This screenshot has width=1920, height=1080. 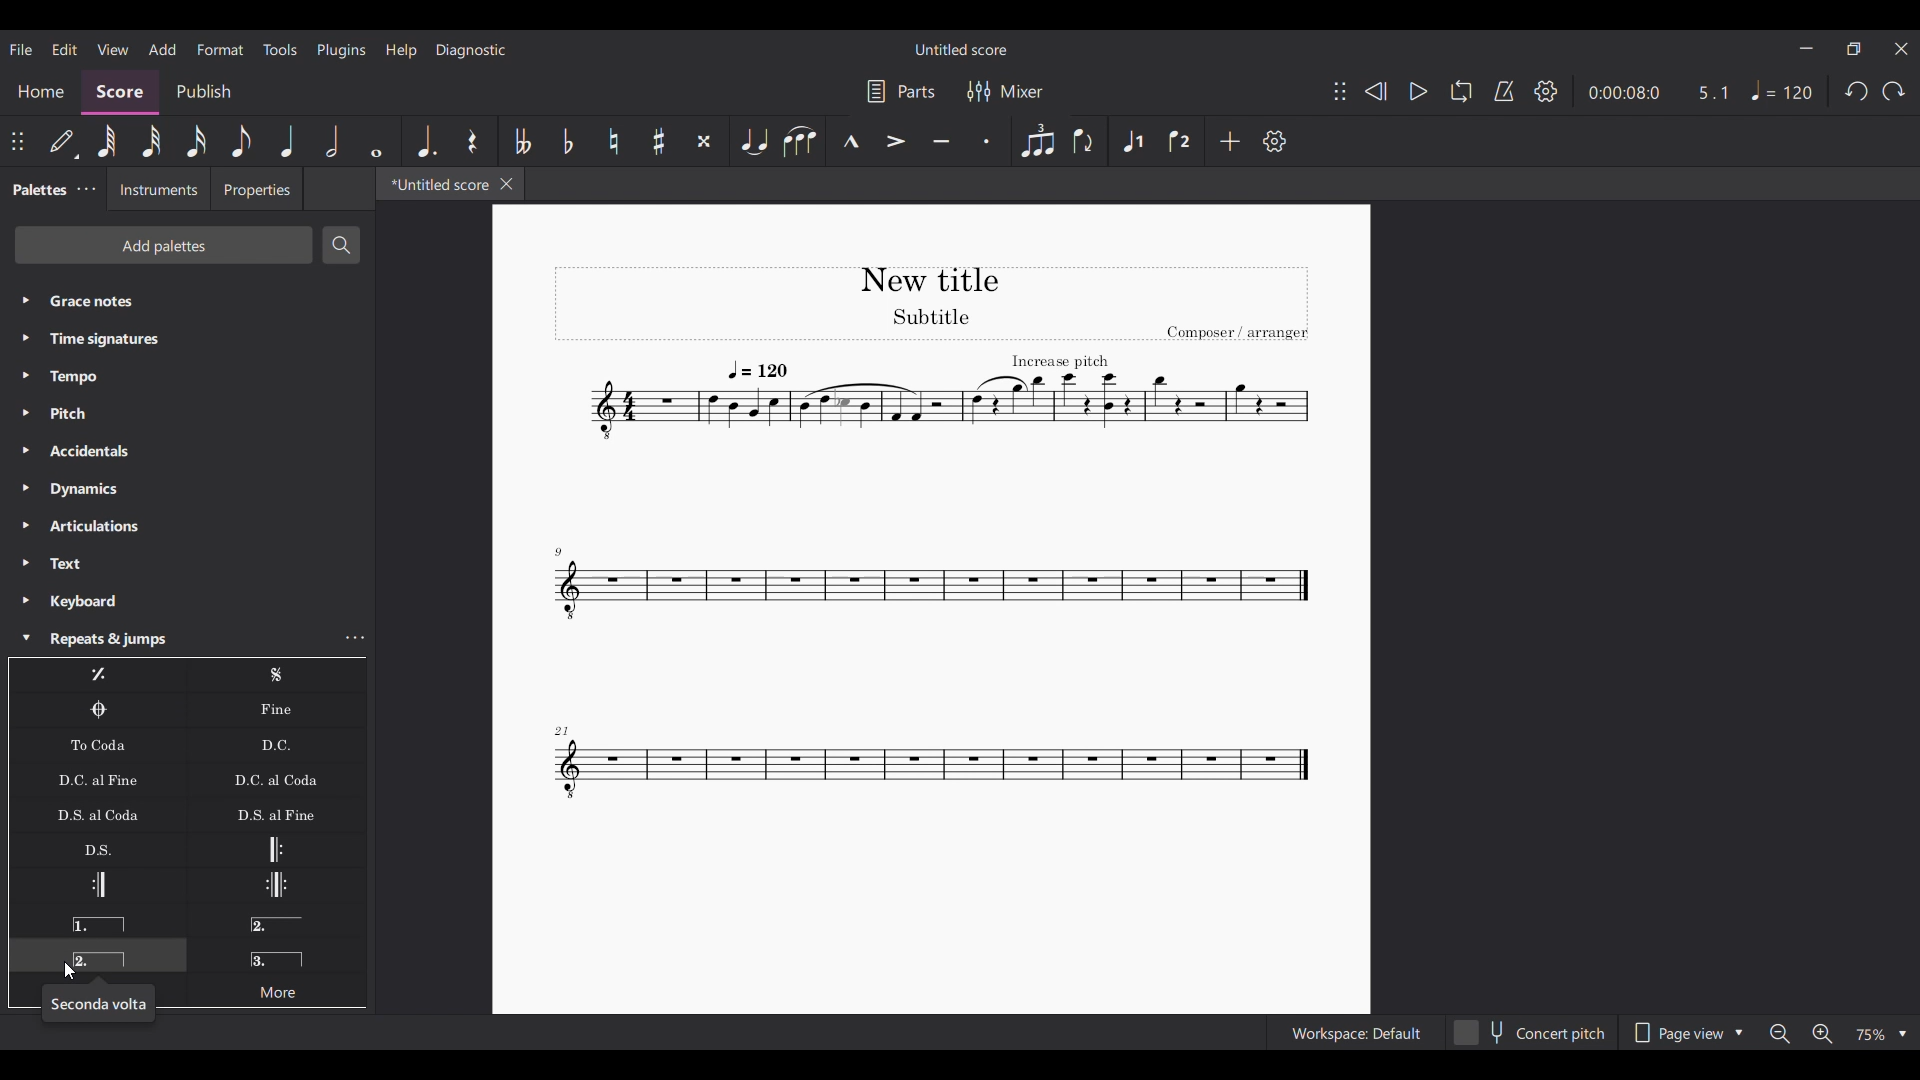 What do you see at coordinates (1781, 1034) in the screenshot?
I see `Zoom out` at bounding box center [1781, 1034].